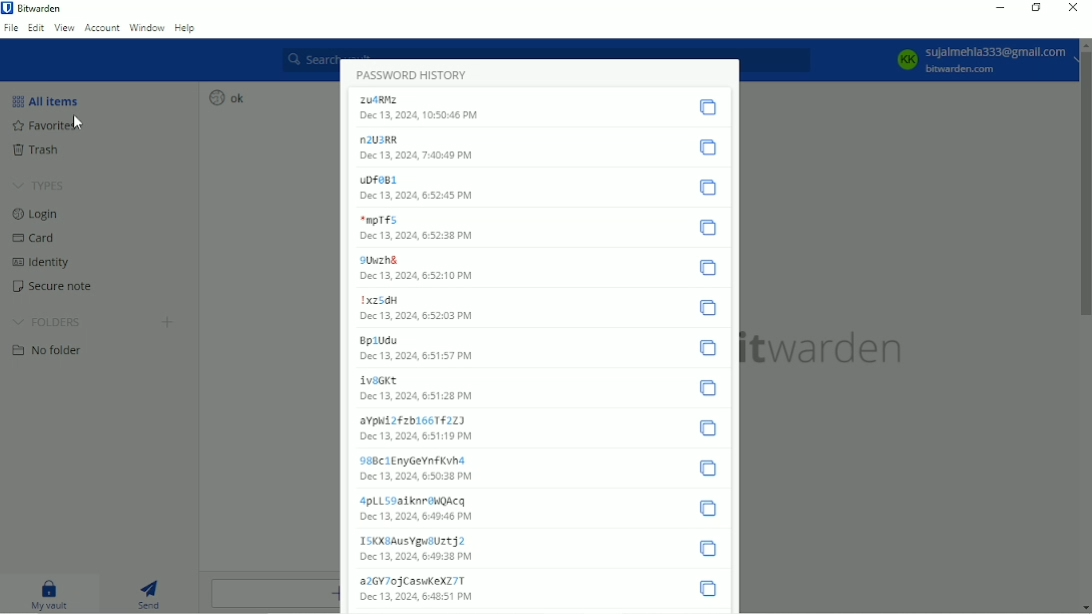  I want to click on Dec 13, 2024, 6:52:45 PM, so click(416, 197).